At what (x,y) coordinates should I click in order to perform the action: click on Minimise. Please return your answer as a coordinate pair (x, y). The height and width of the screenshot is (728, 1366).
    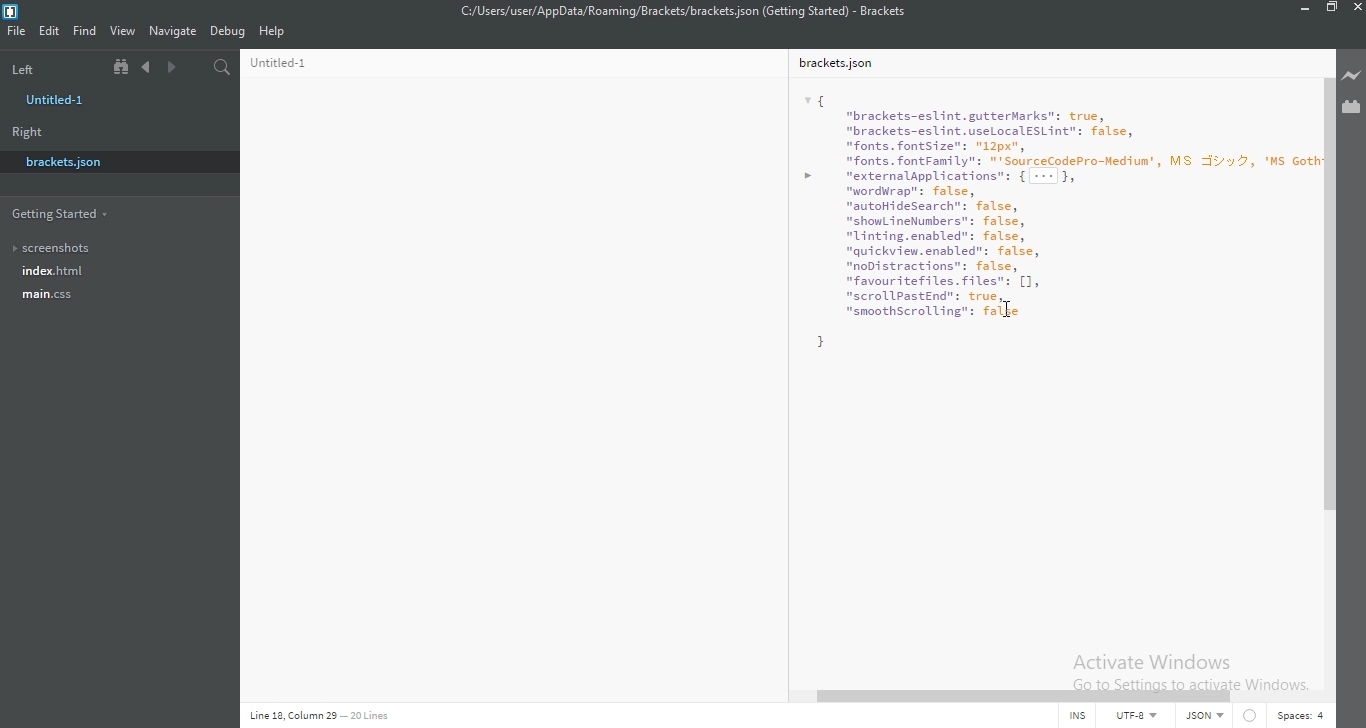
    Looking at the image, I should click on (1303, 10).